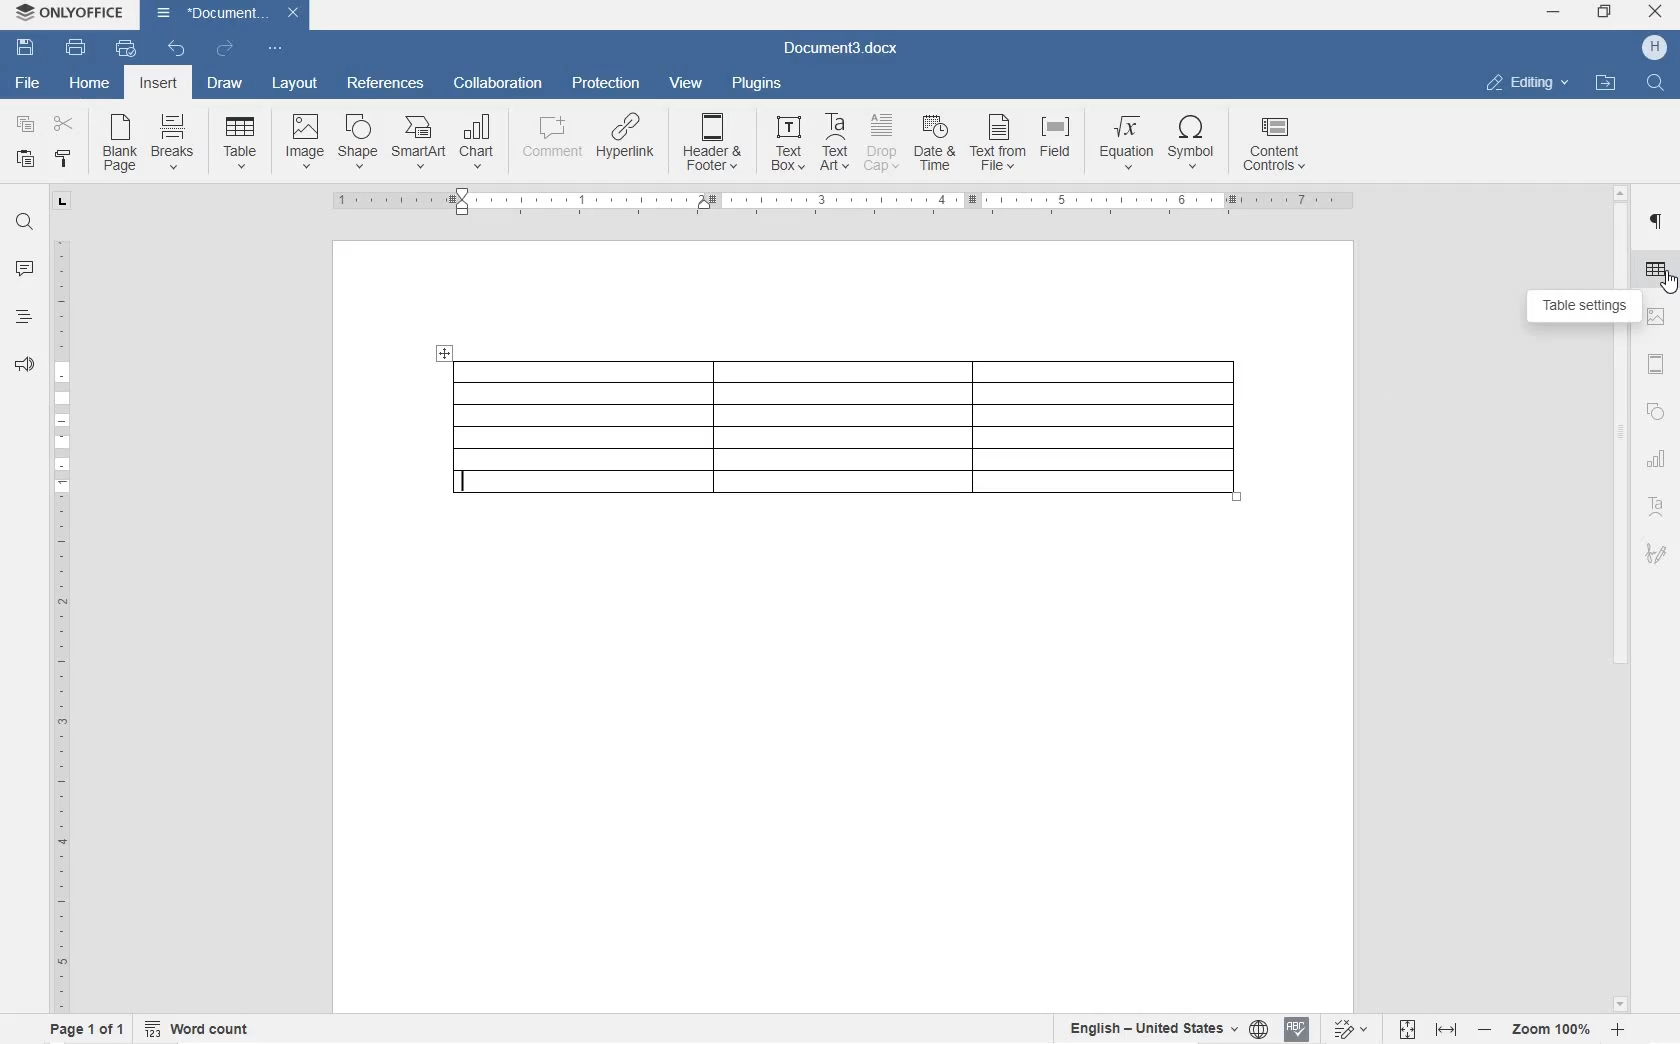 Image resolution: width=1680 pixels, height=1044 pixels. Describe the element at coordinates (178, 48) in the screenshot. I see `UNDO` at that location.